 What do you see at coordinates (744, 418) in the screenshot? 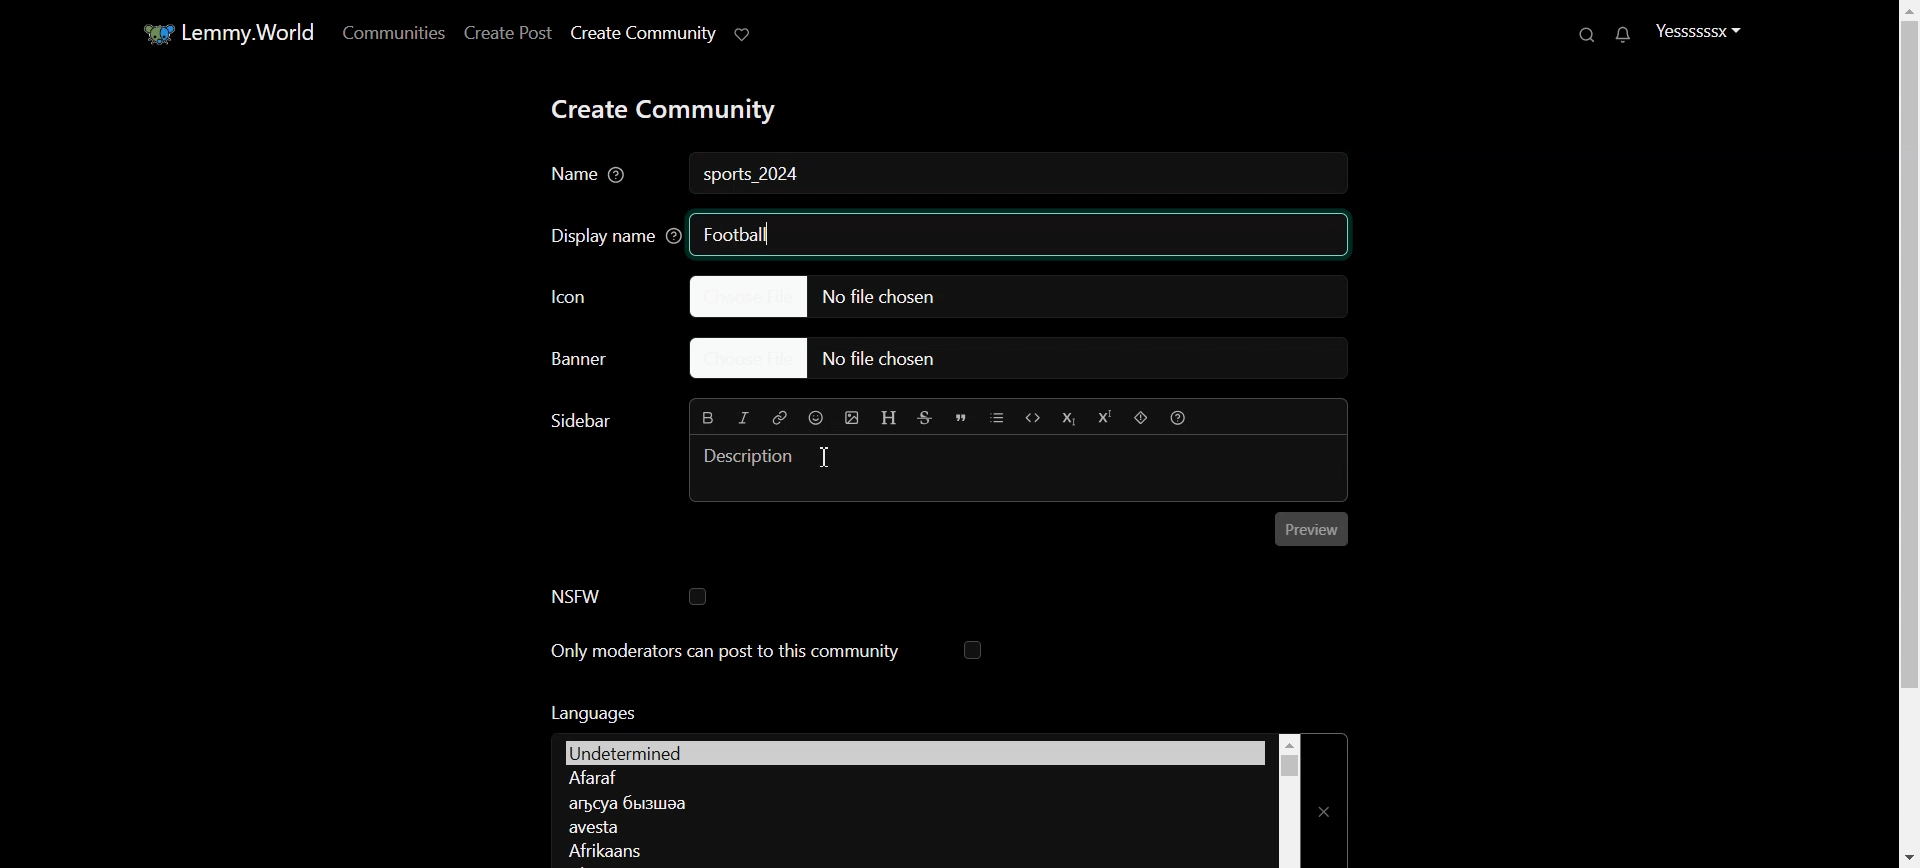
I see `Italic` at bounding box center [744, 418].